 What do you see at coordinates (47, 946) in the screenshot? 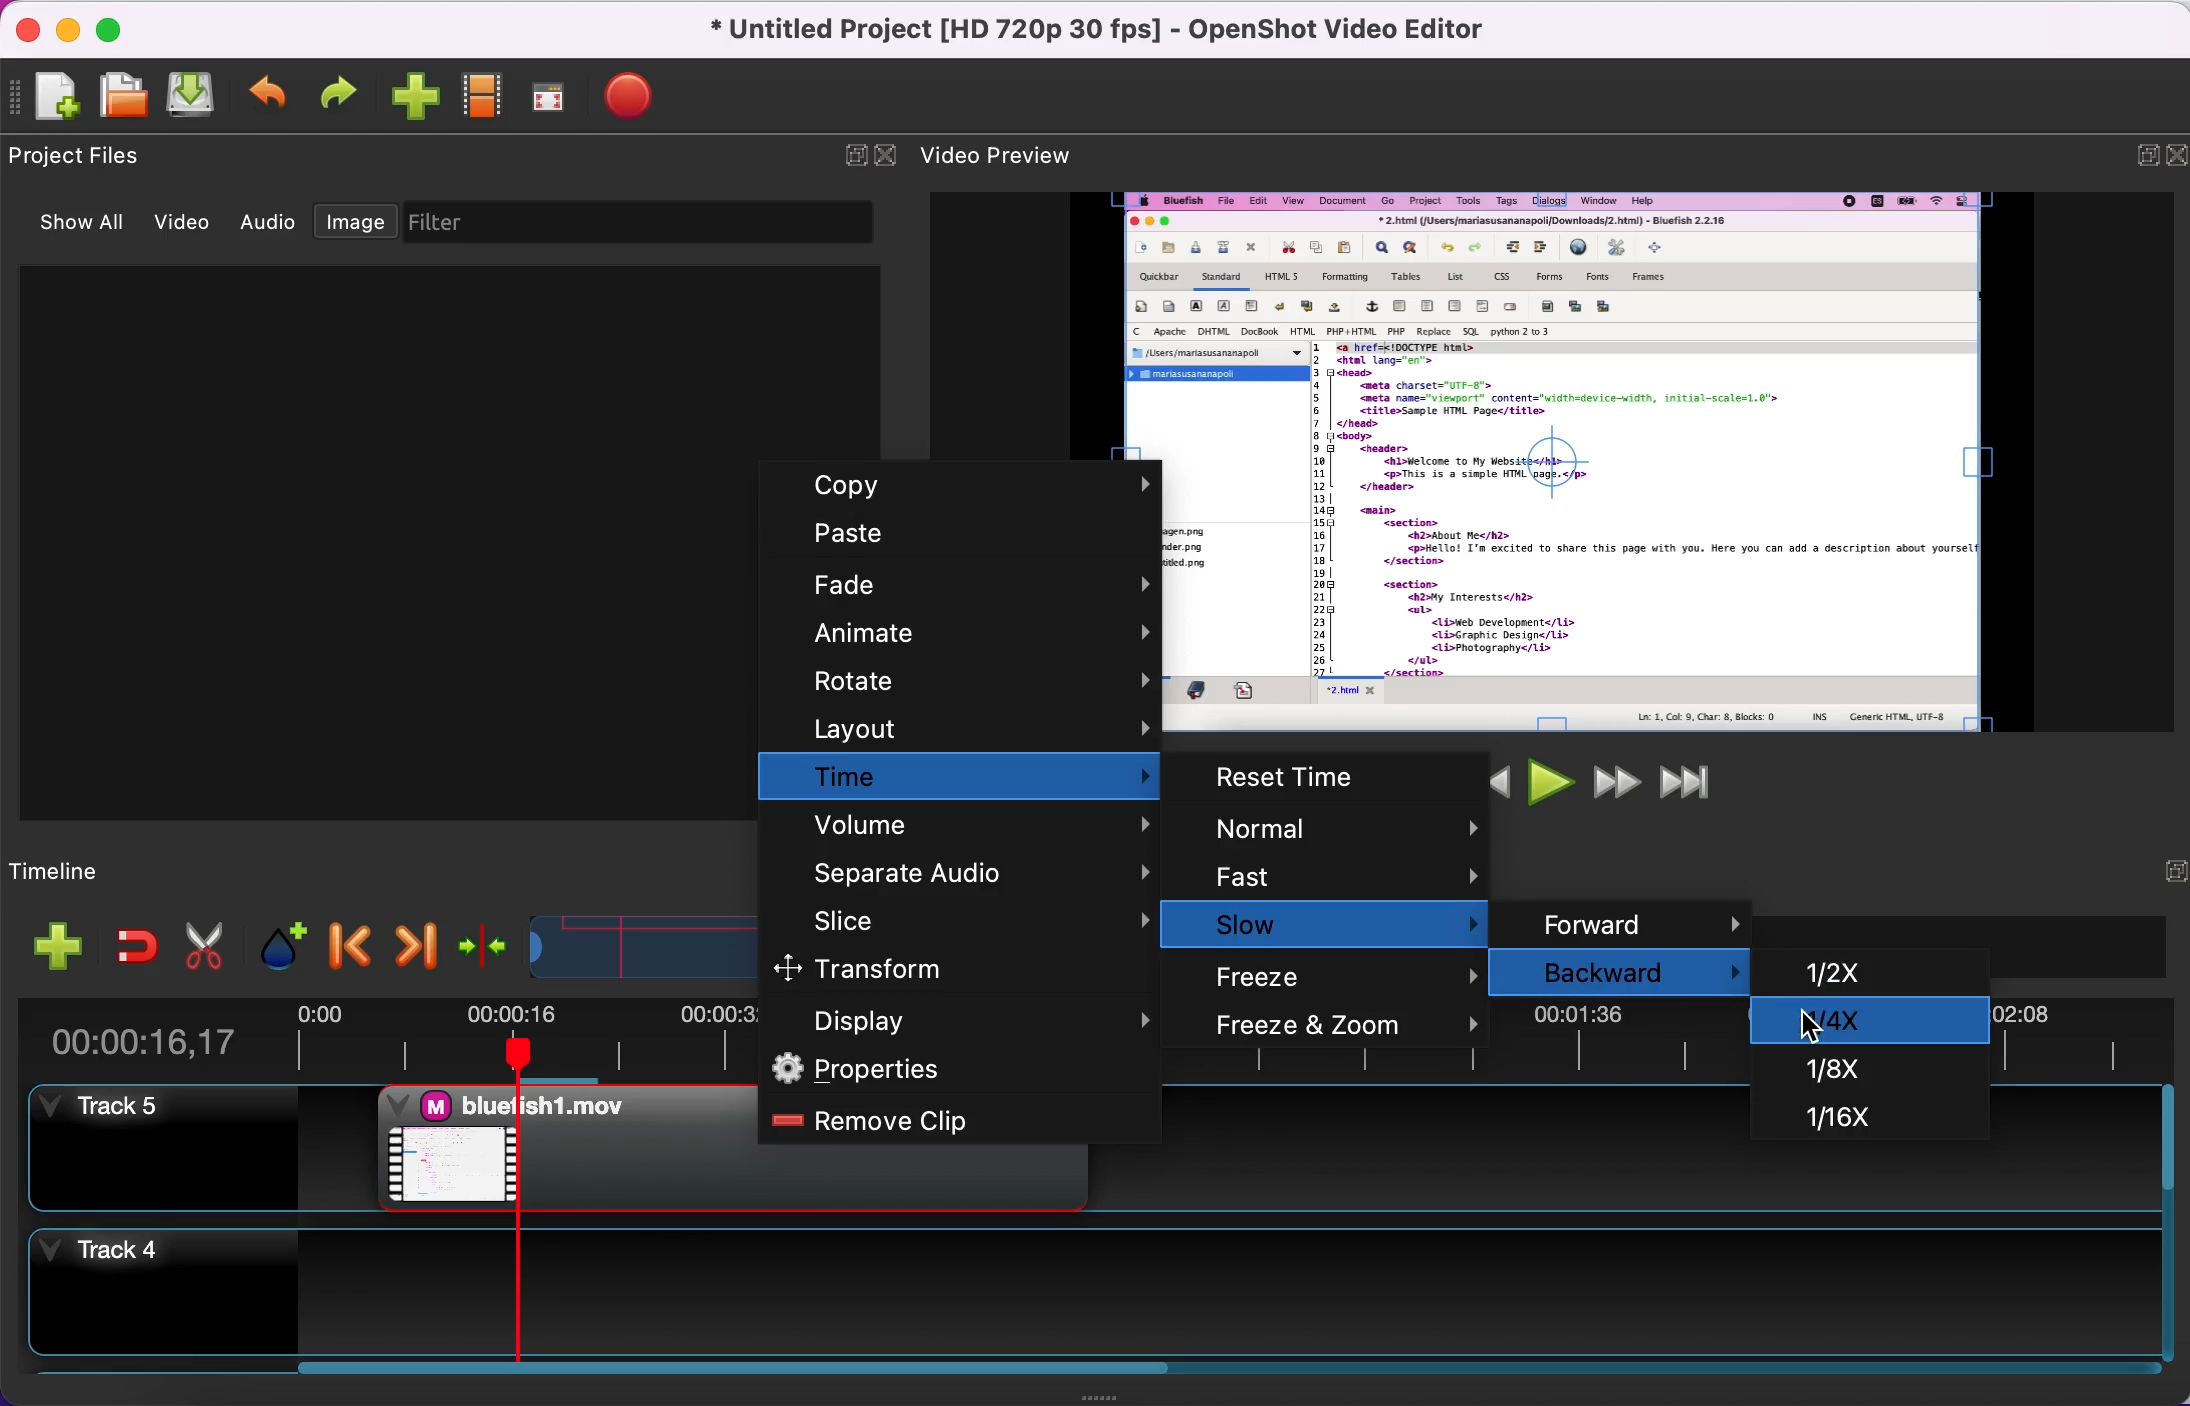
I see `add file` at bounding box center [47, 946].